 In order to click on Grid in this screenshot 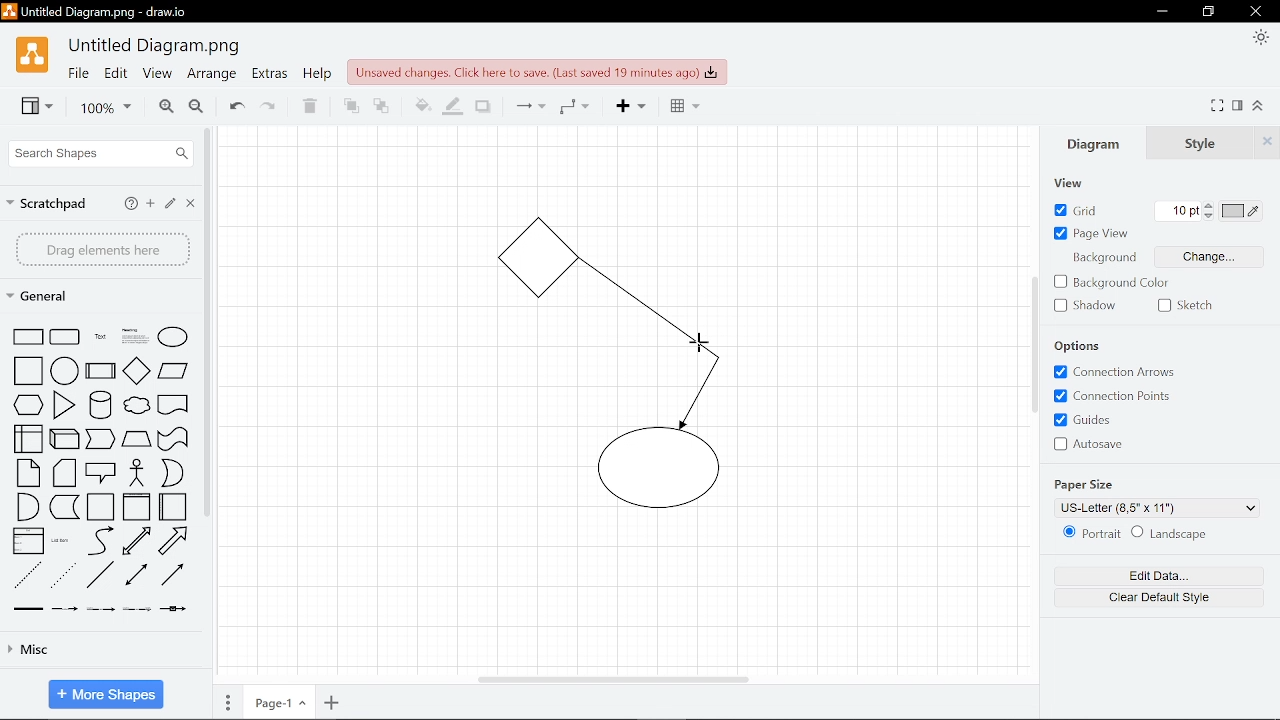, I will do `click(1086, 210)`.